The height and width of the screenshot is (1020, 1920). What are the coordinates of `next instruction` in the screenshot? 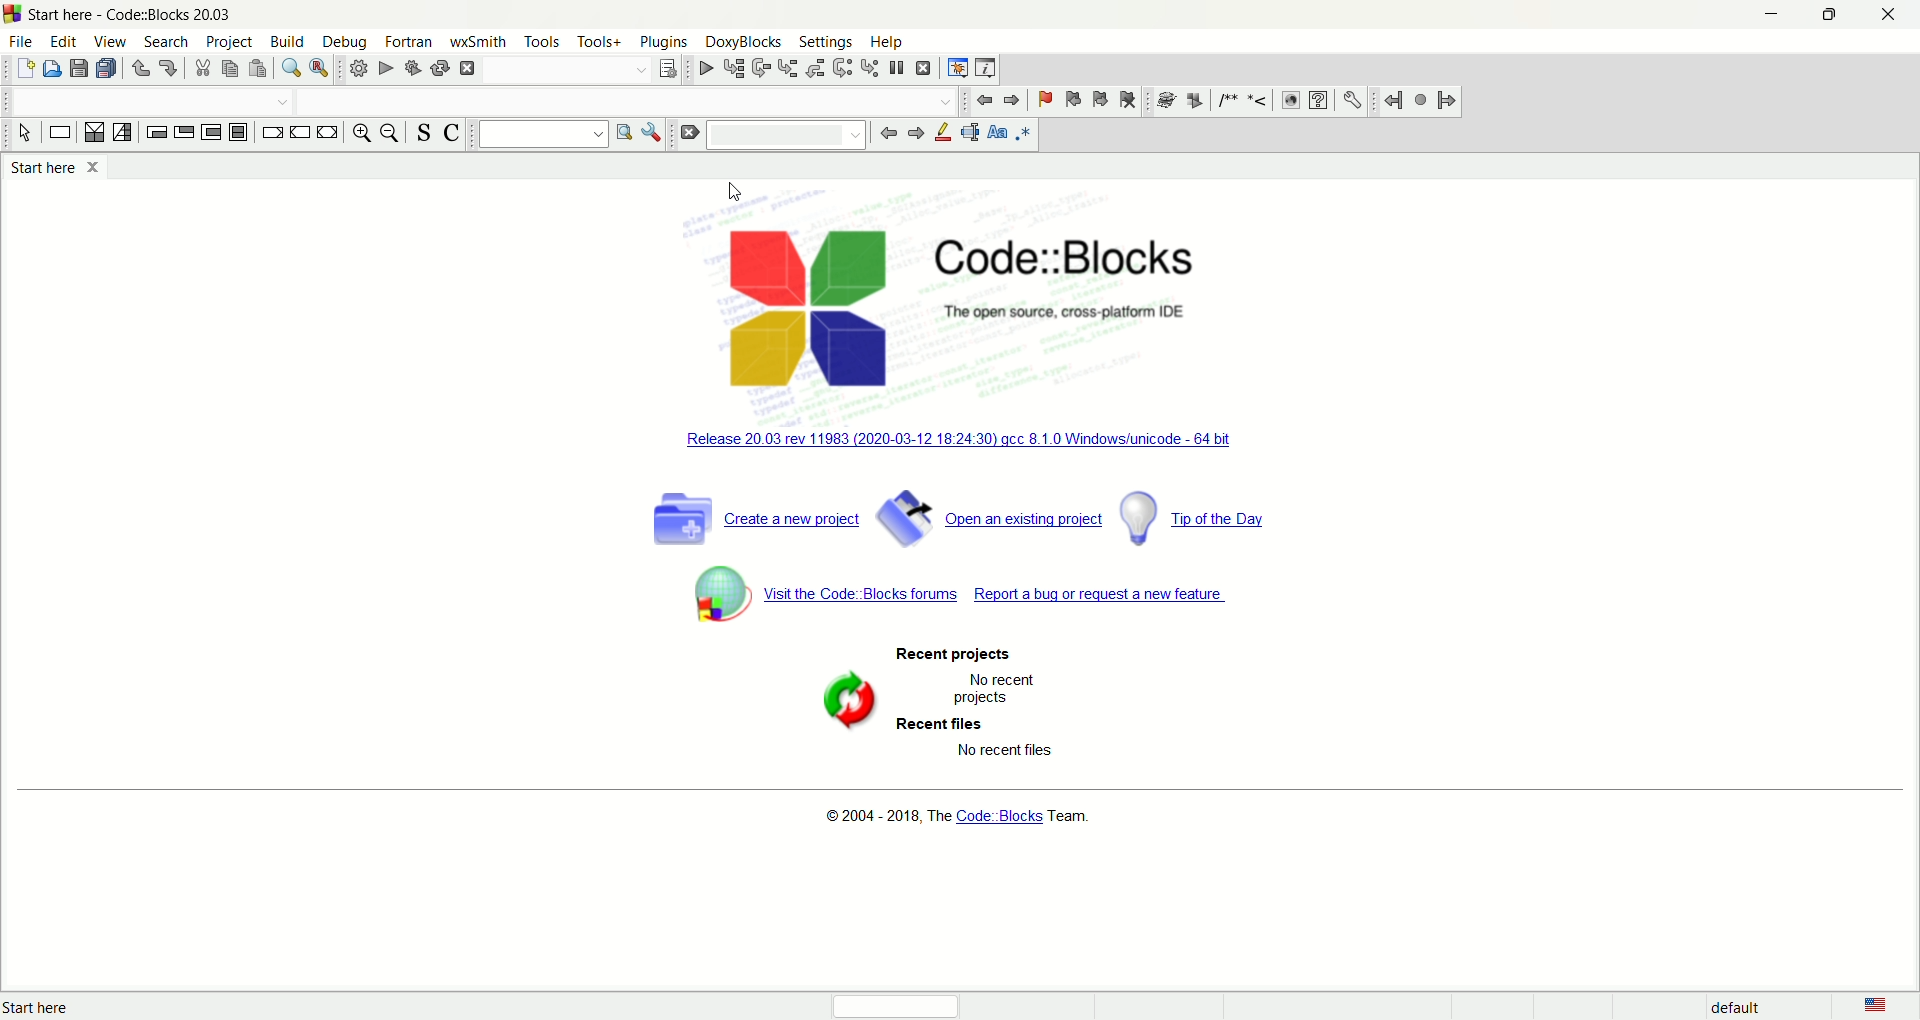 It's located at (842, 68).